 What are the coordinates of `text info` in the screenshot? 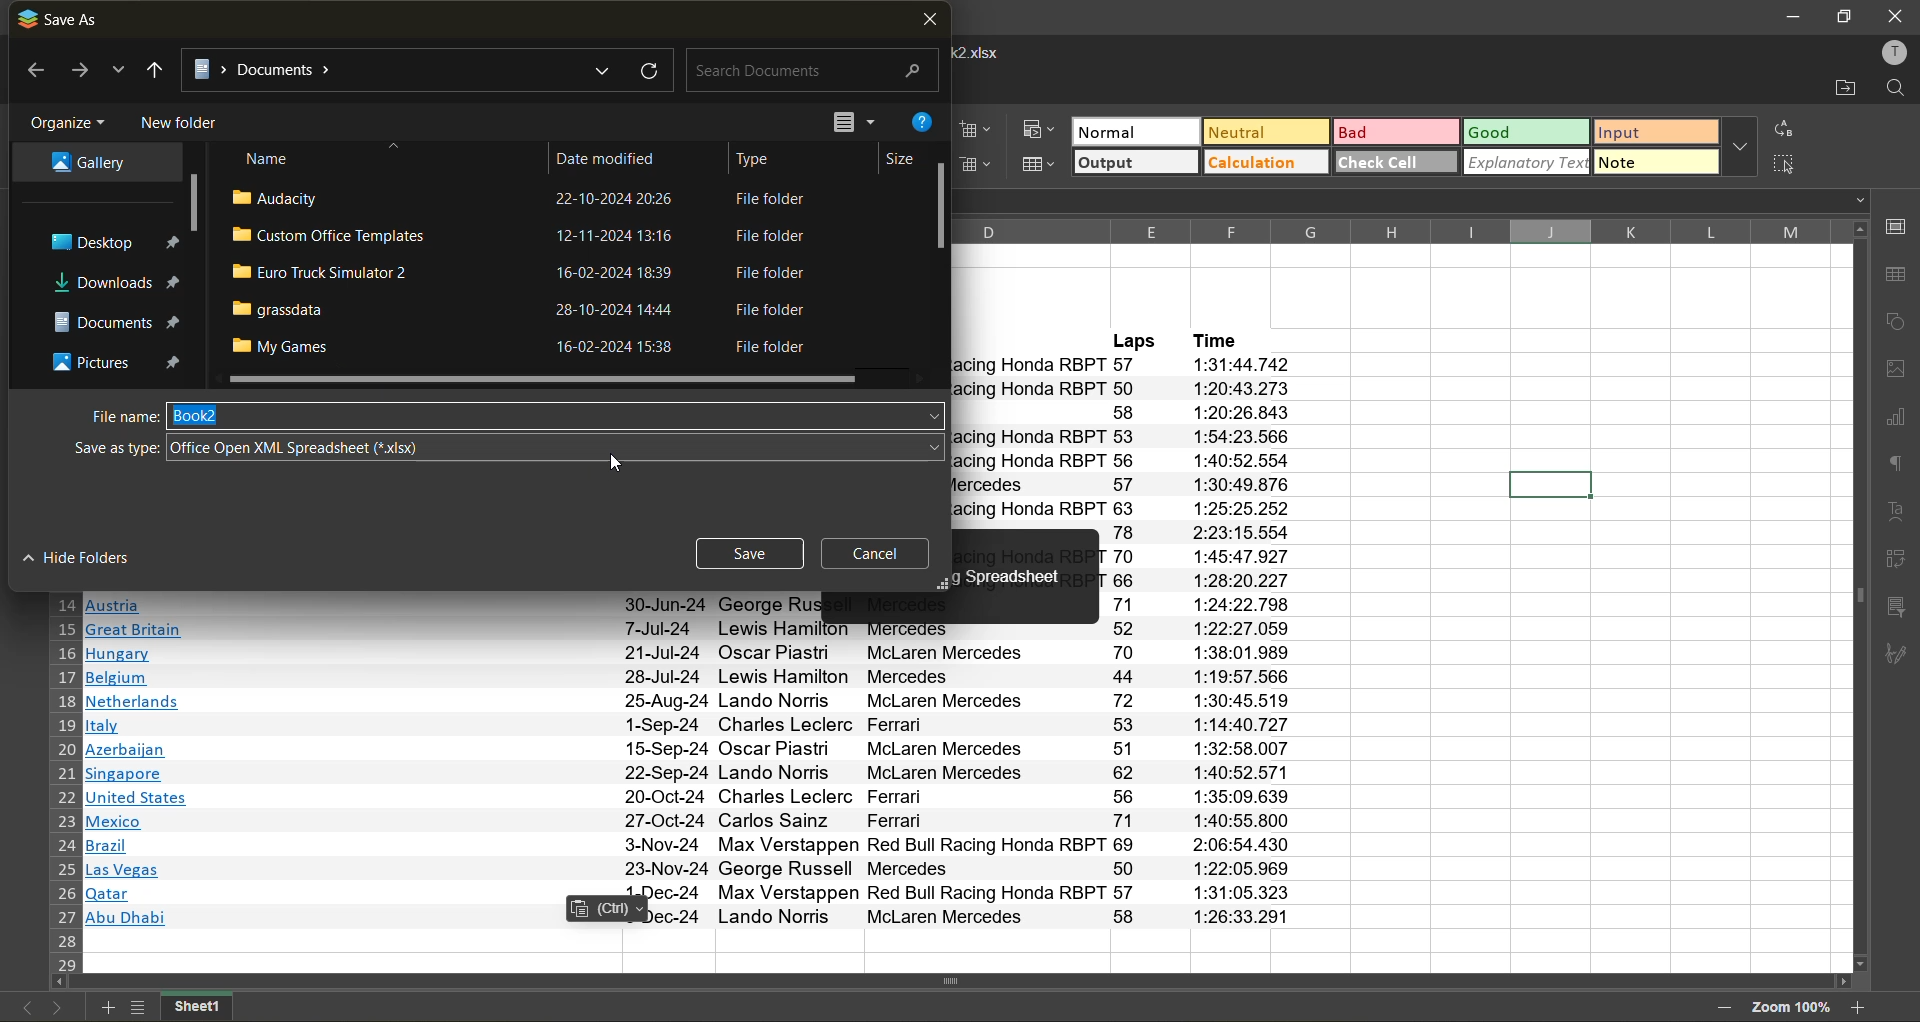 It's located at (689, 702).